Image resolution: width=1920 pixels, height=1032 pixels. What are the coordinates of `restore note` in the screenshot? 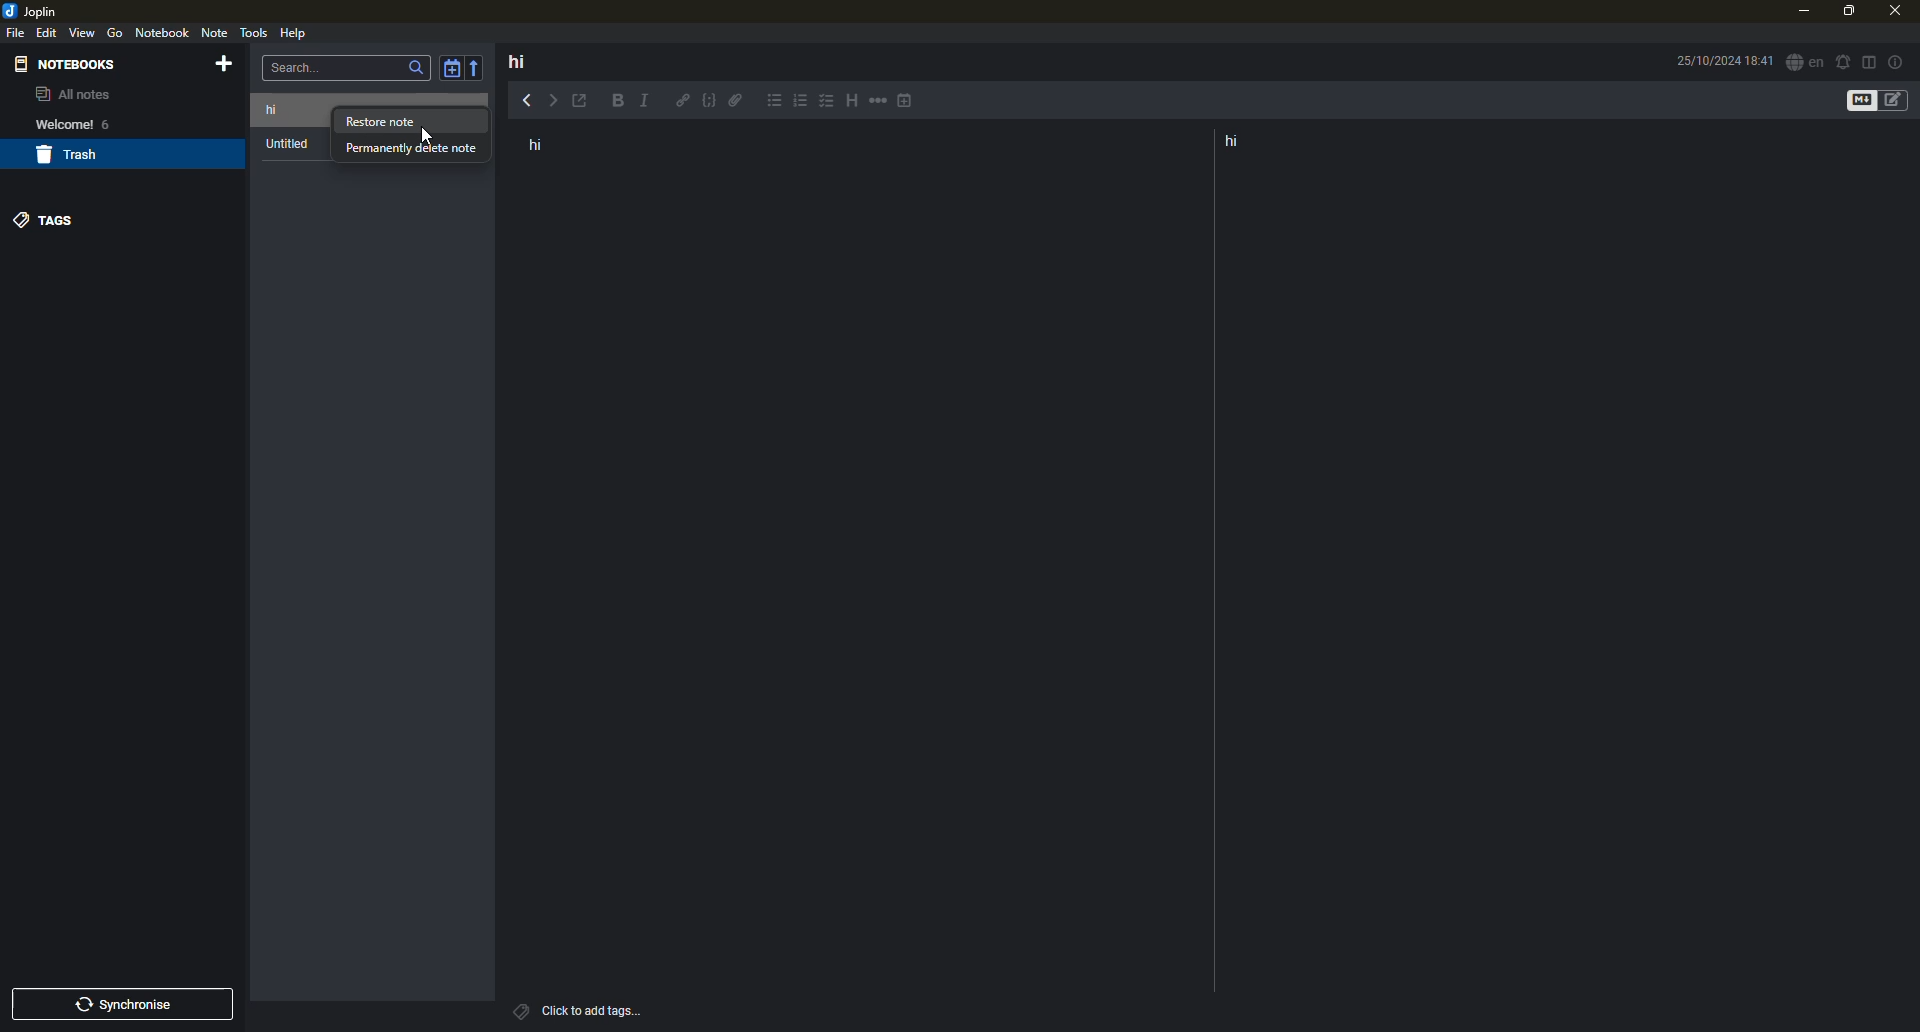 It's located at (383, 123).